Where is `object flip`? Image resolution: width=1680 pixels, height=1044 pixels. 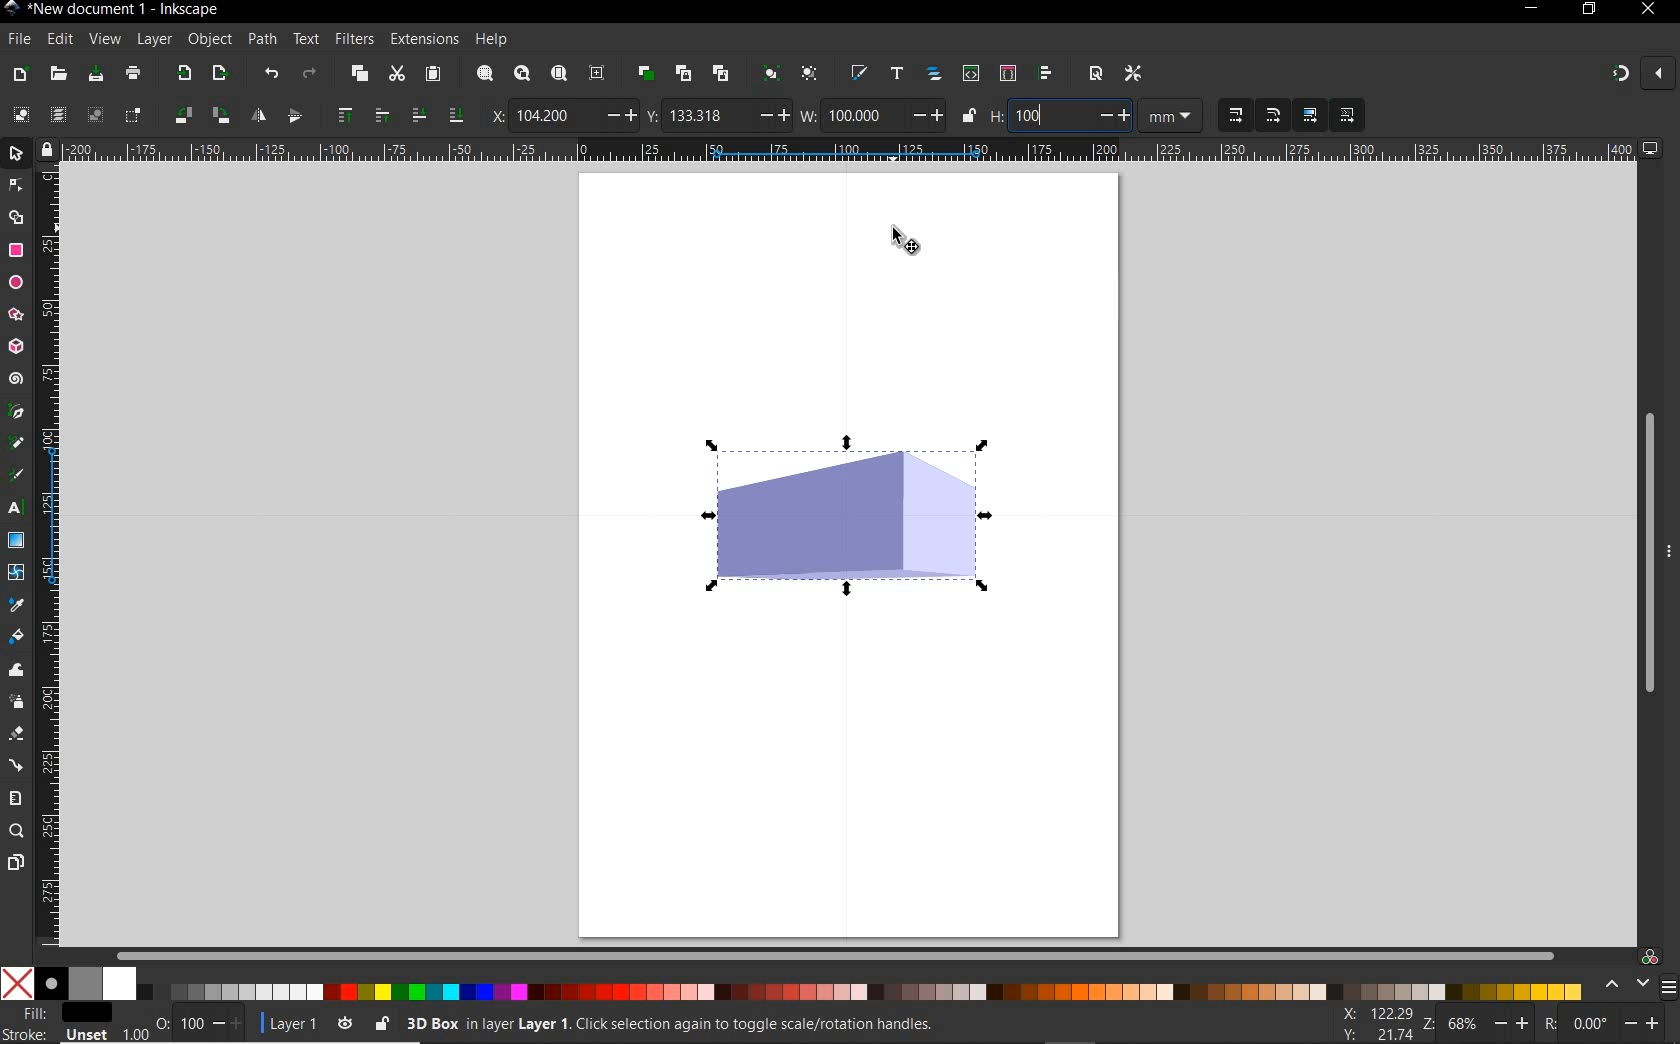 object flip is located at coordinates (256, 117).